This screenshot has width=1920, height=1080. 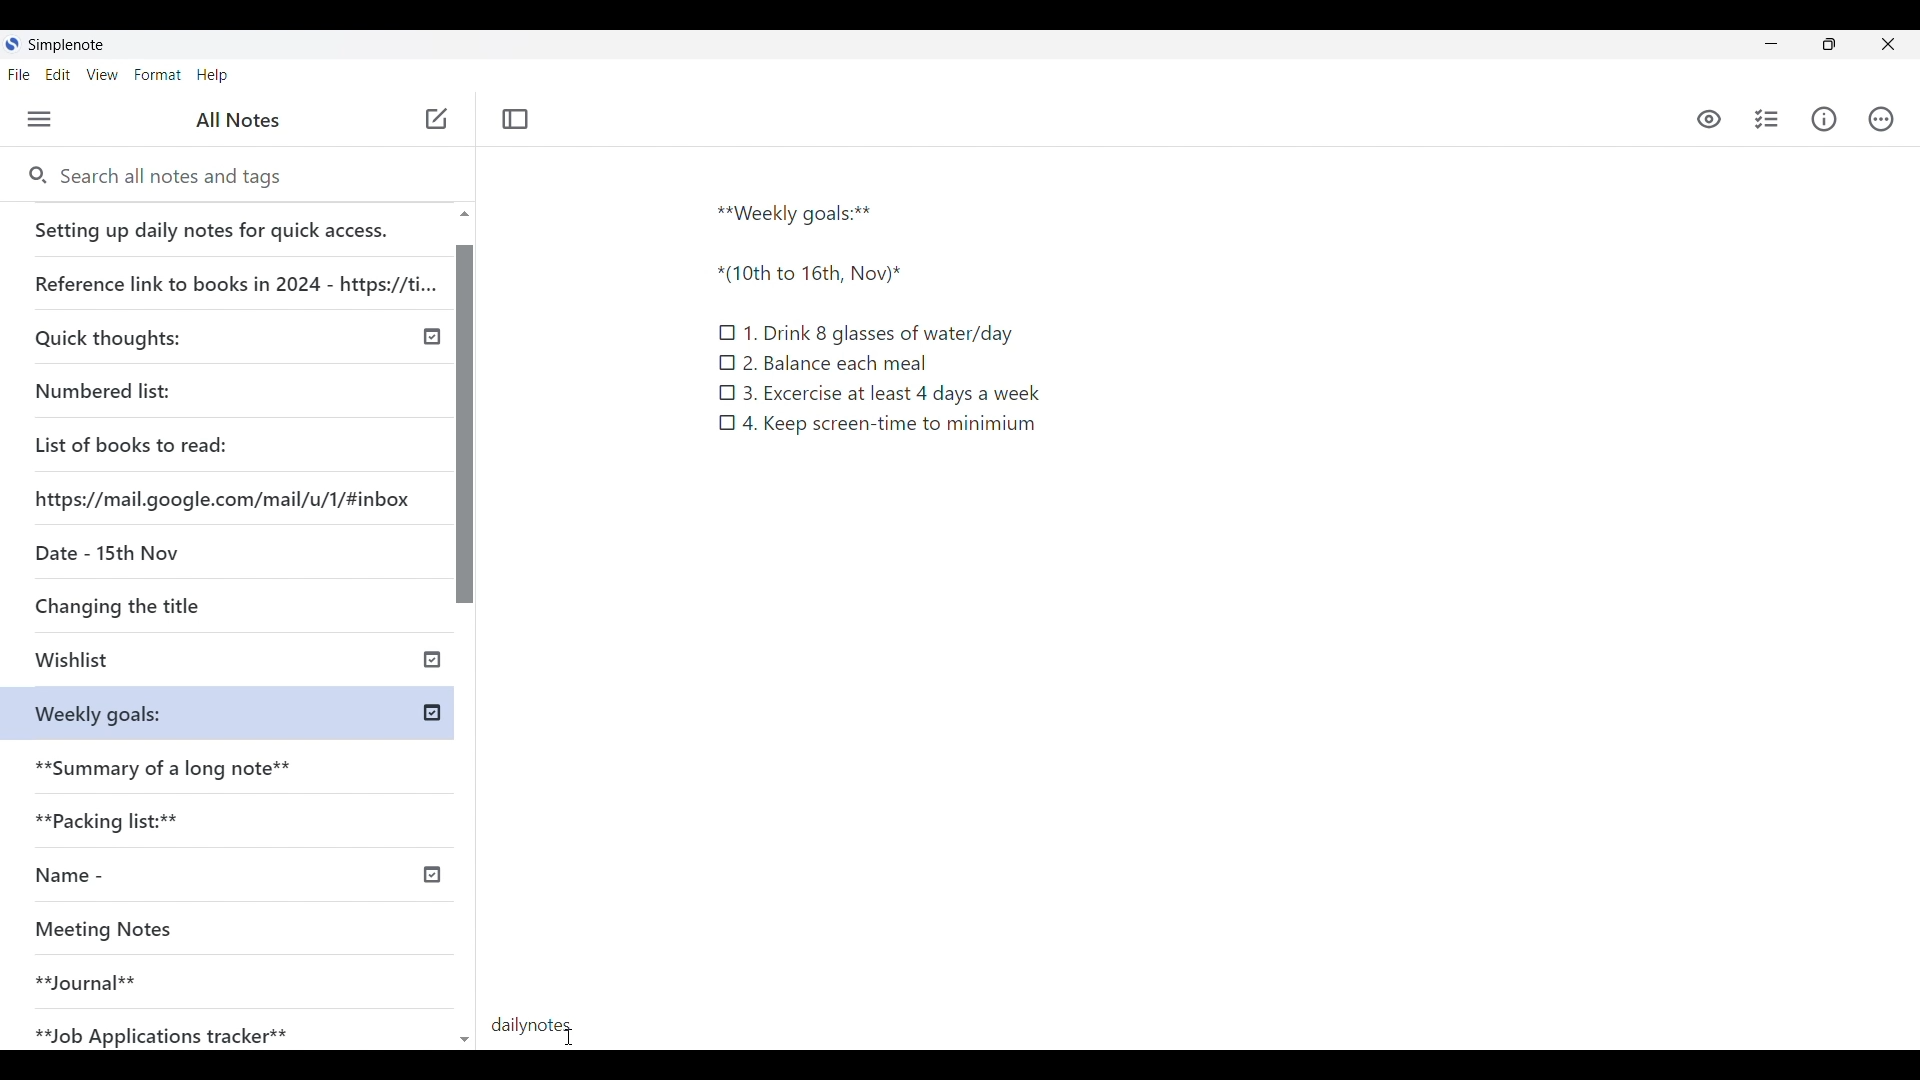 I want to click on Quick slide to top, so click(x=464, y=214).